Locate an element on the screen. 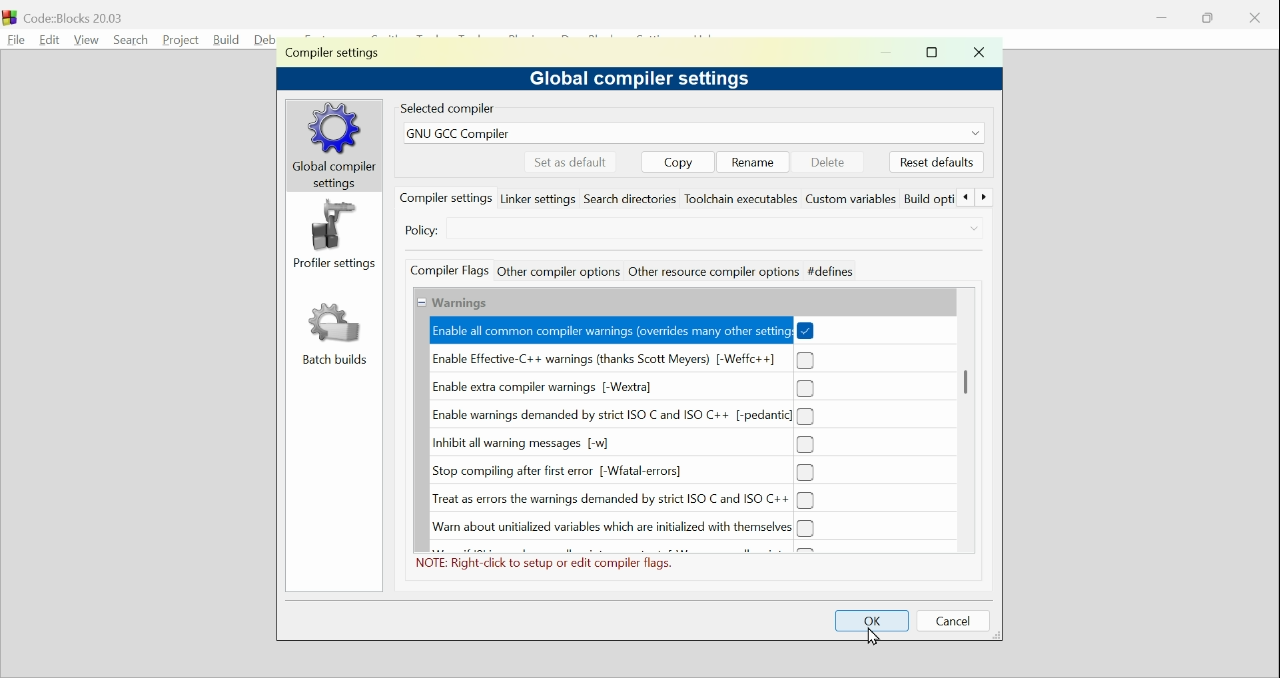  delete is located at coordinates (826, 161).